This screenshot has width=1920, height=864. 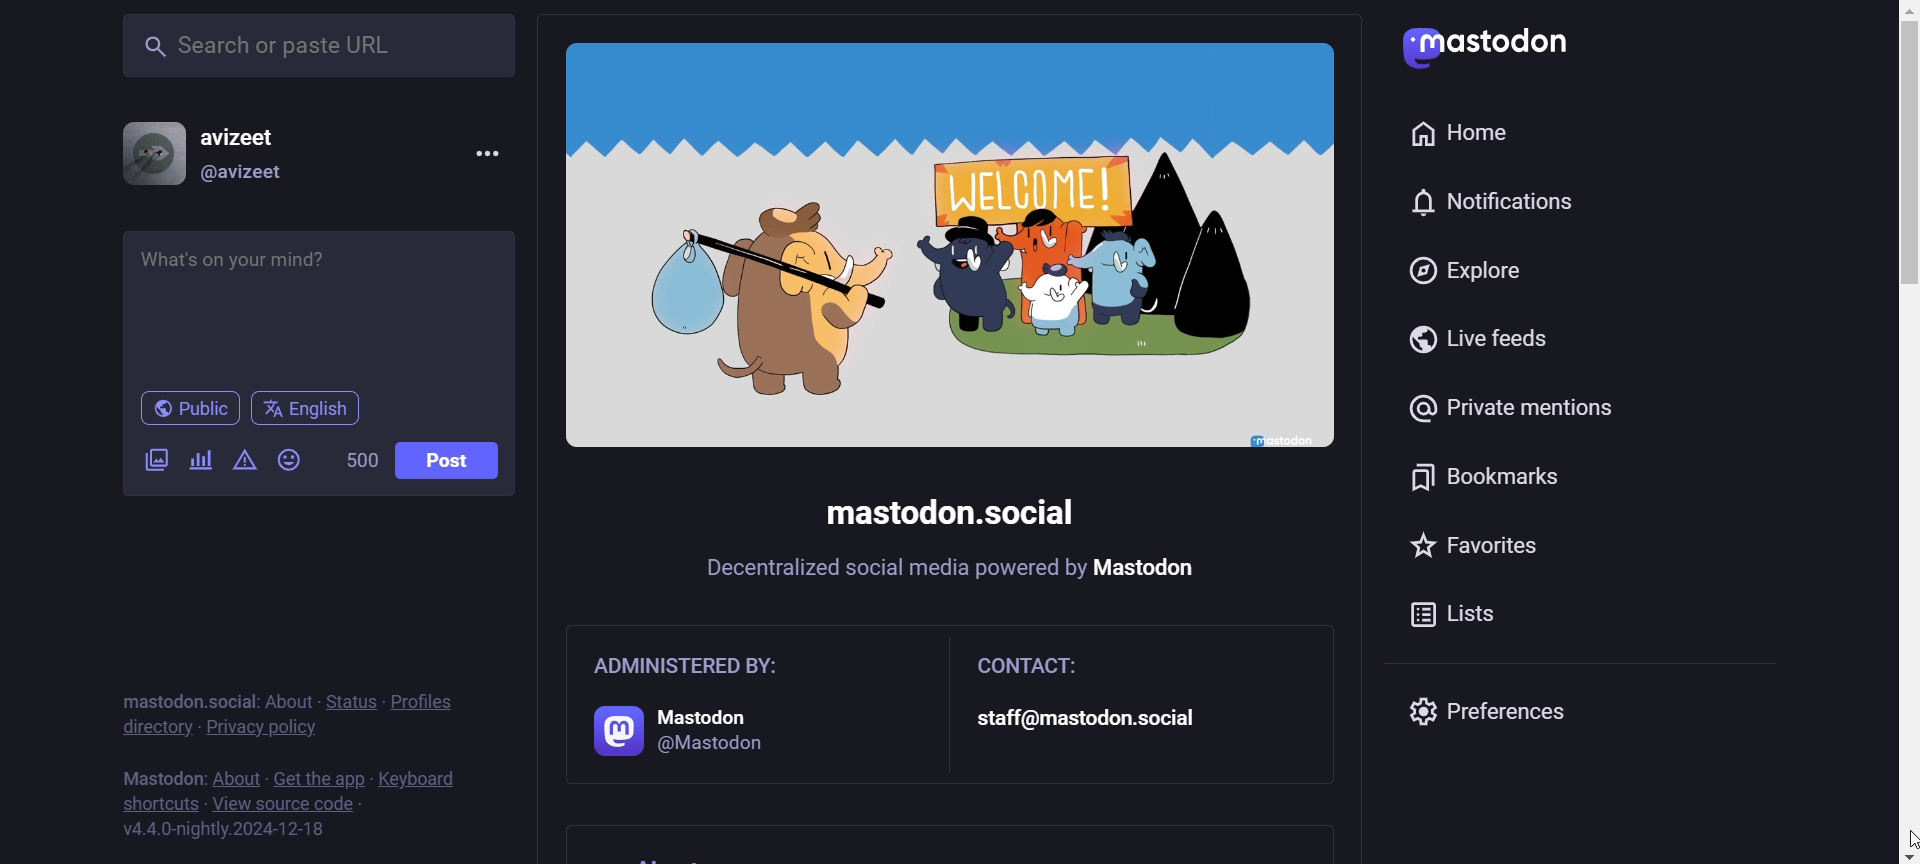 I want to click on explore, so click(x=1456, y=273).